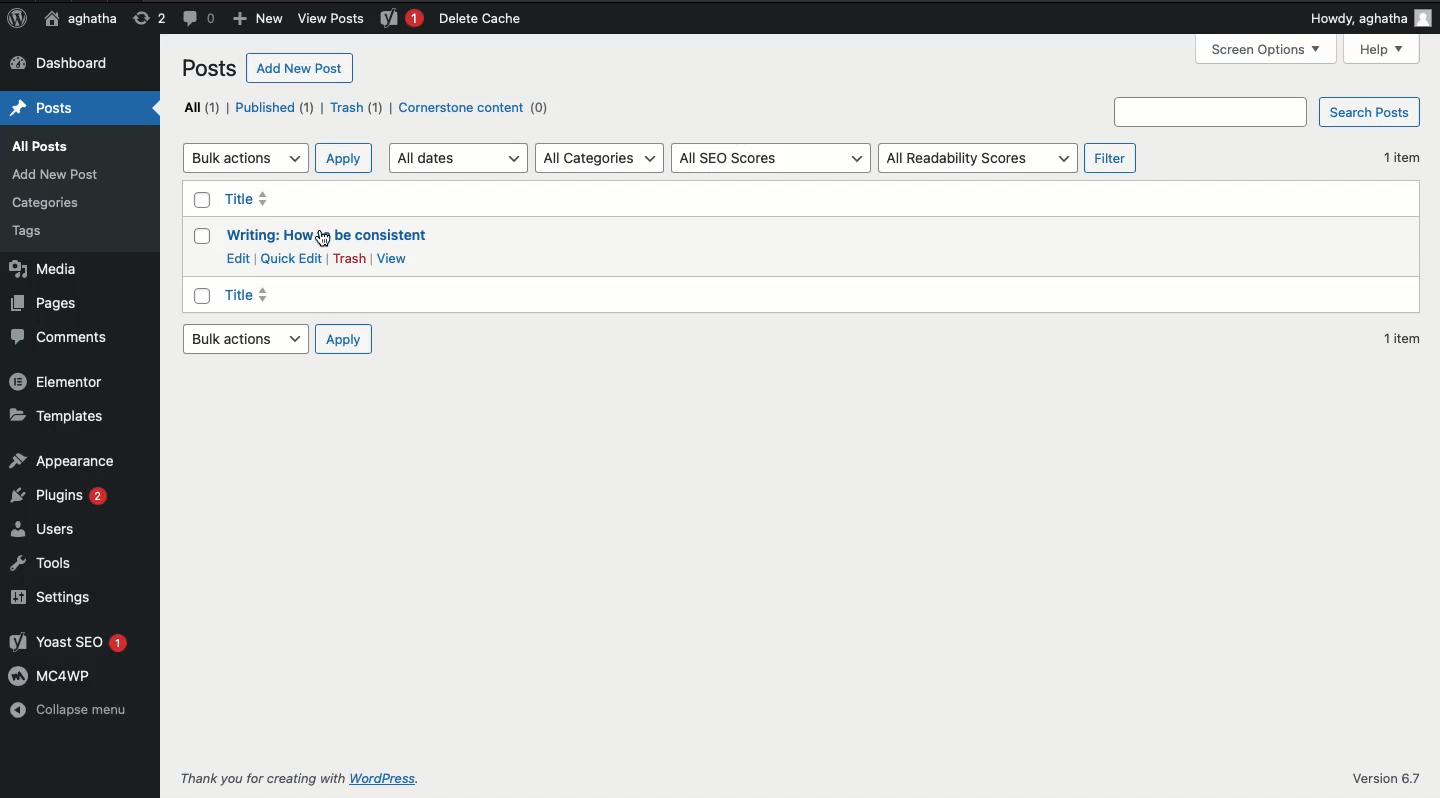 Image resolution: width=1440 pixels, height=798 pixels. I want to click on Collapse menu, so click(70, 709).